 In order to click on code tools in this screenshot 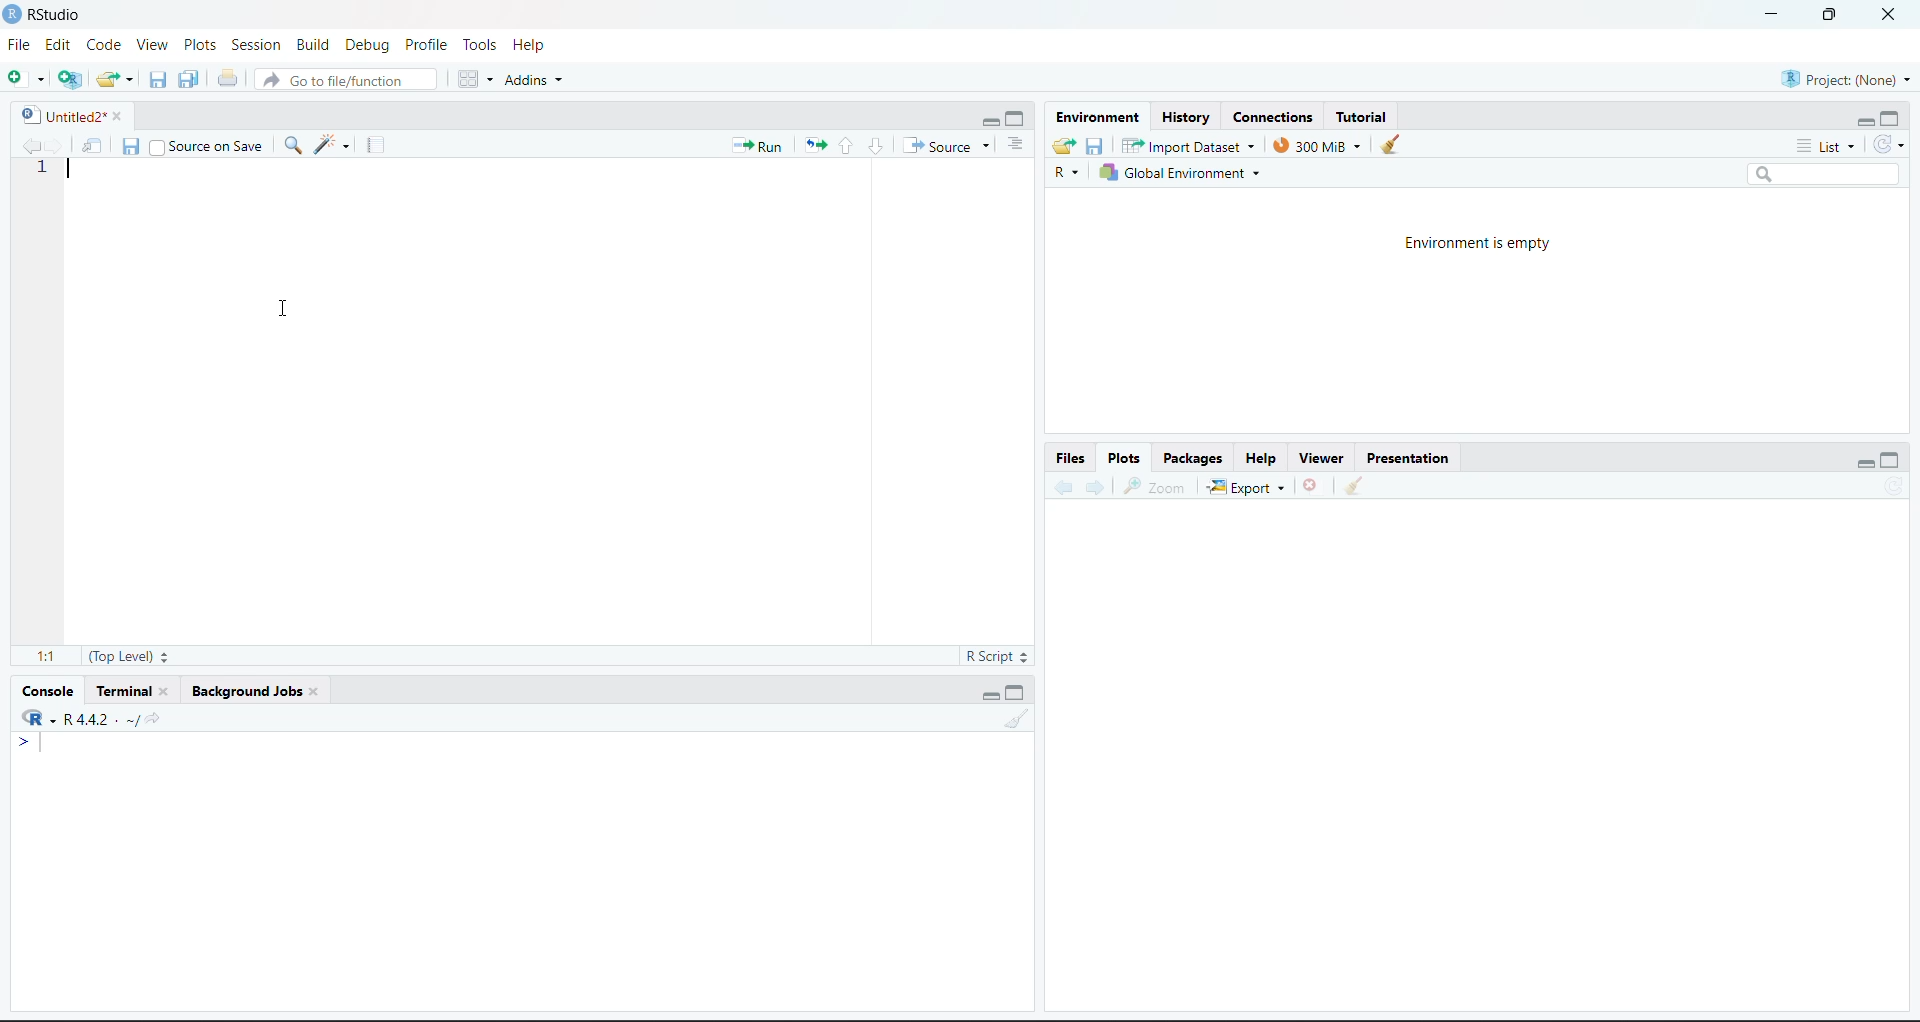, I will do `click(331, 145)`.